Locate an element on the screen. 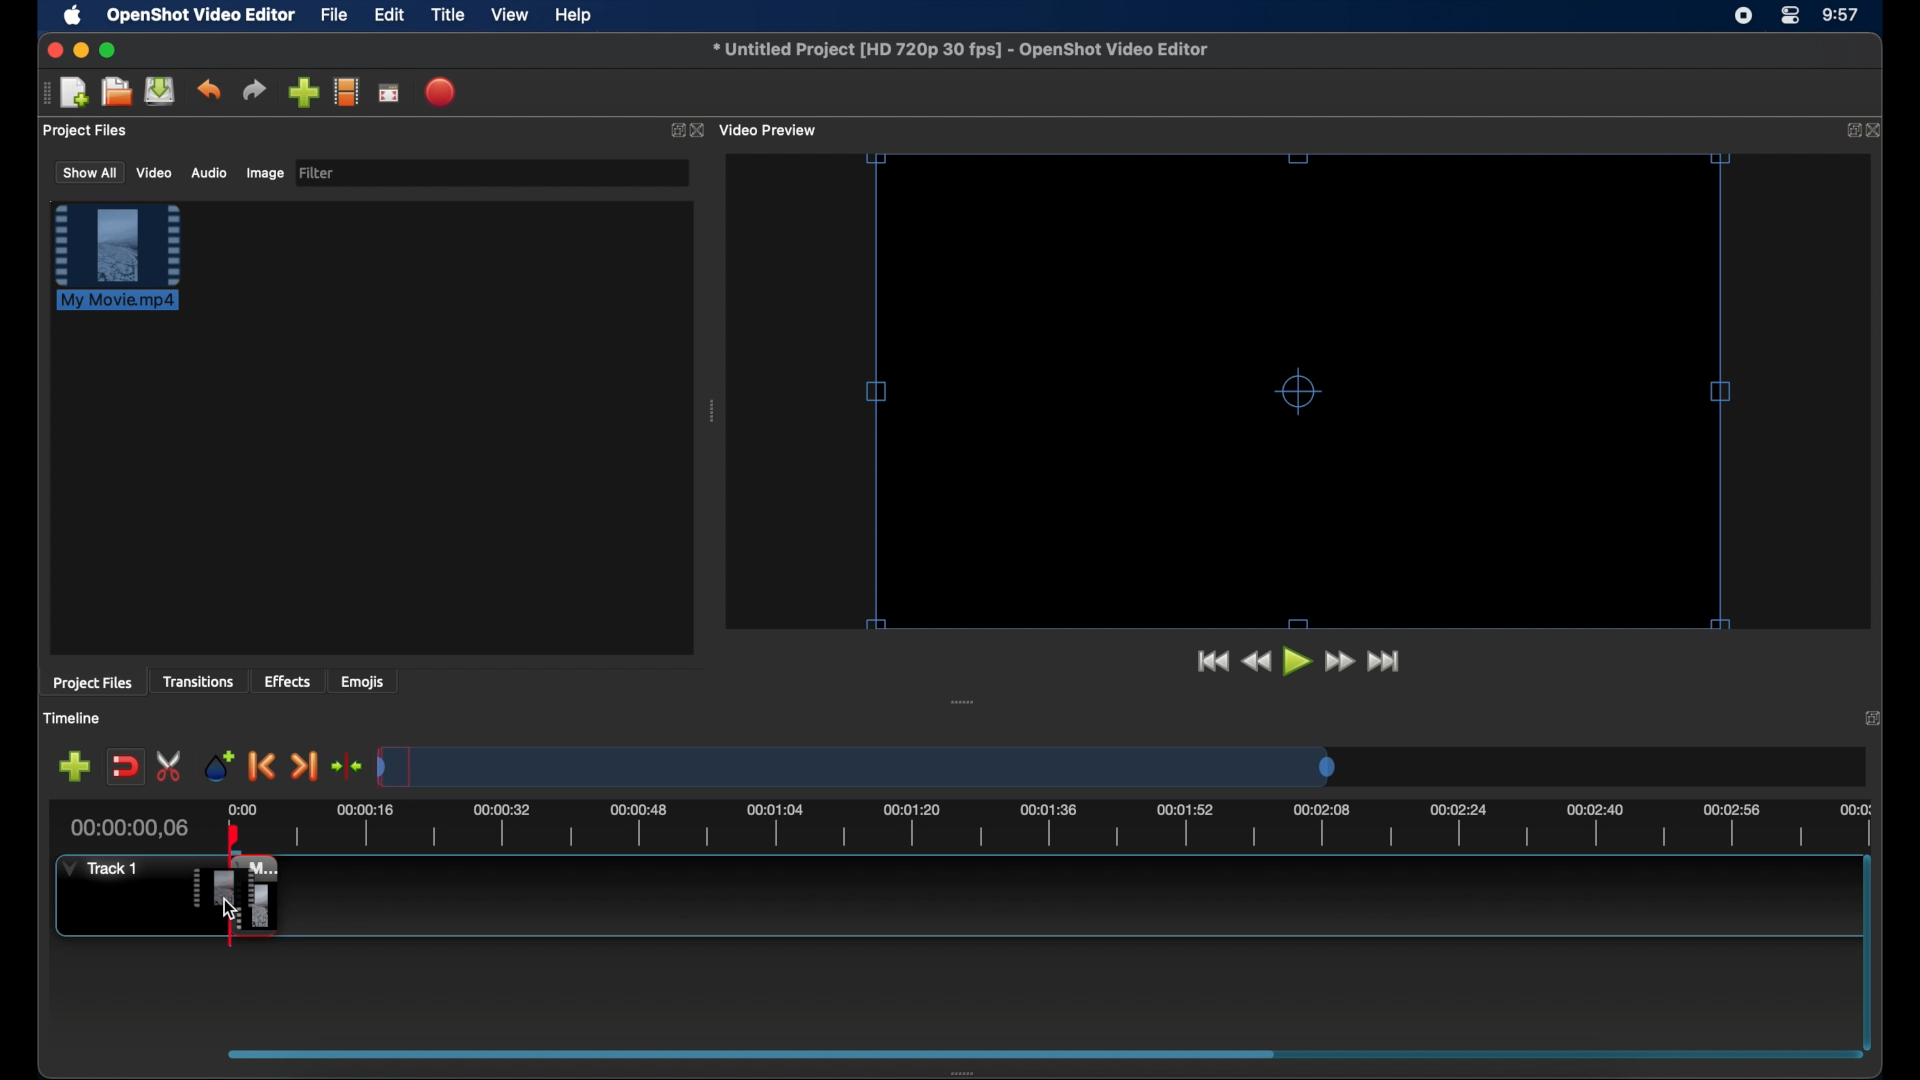  show all is located at coordinates (88, 171).